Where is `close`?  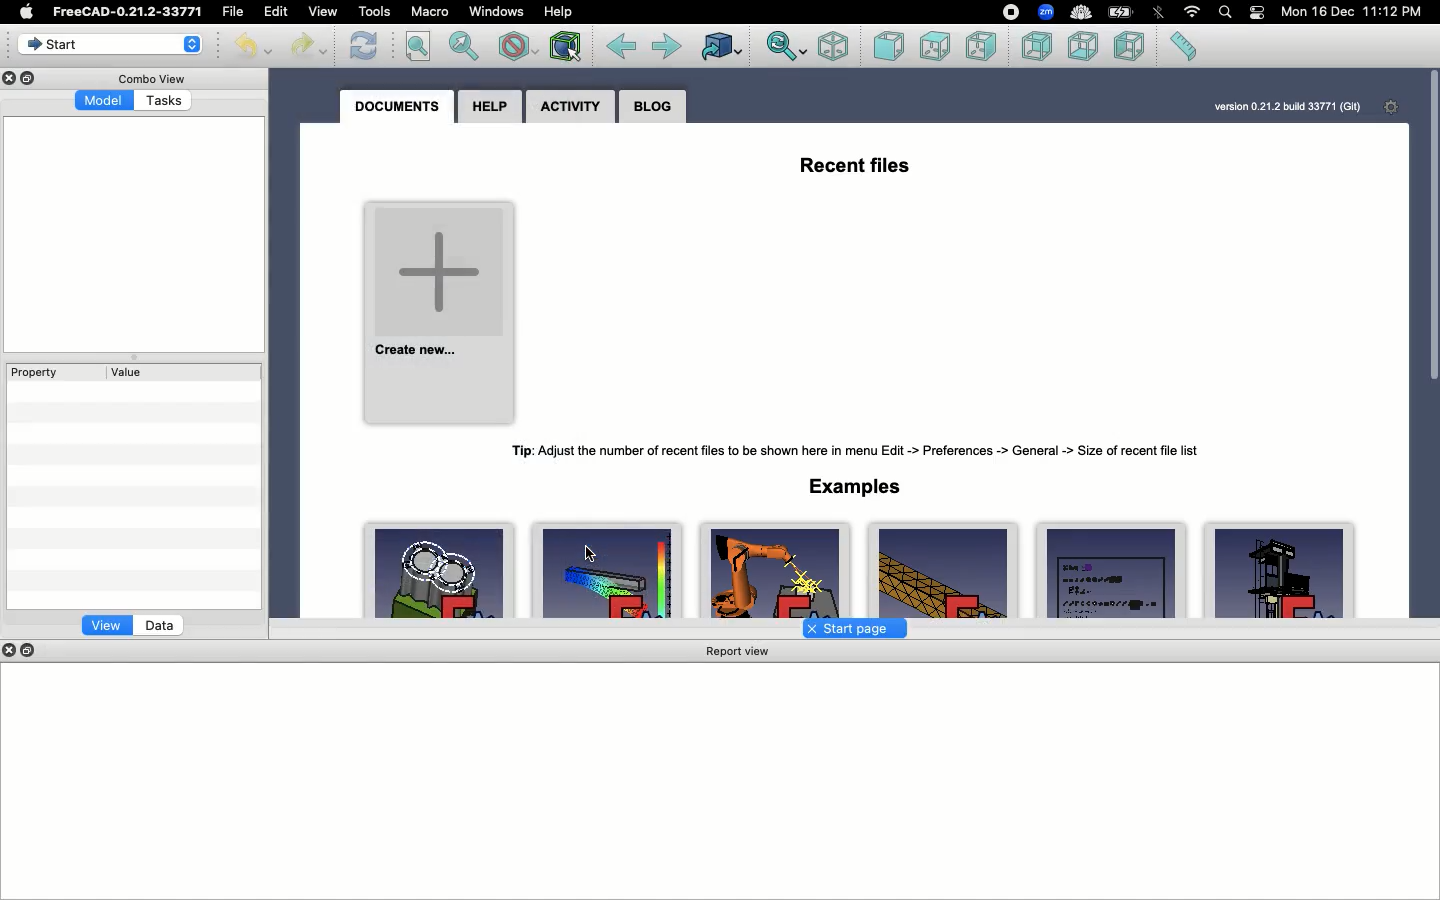 close is located at coordinates (11, 650).